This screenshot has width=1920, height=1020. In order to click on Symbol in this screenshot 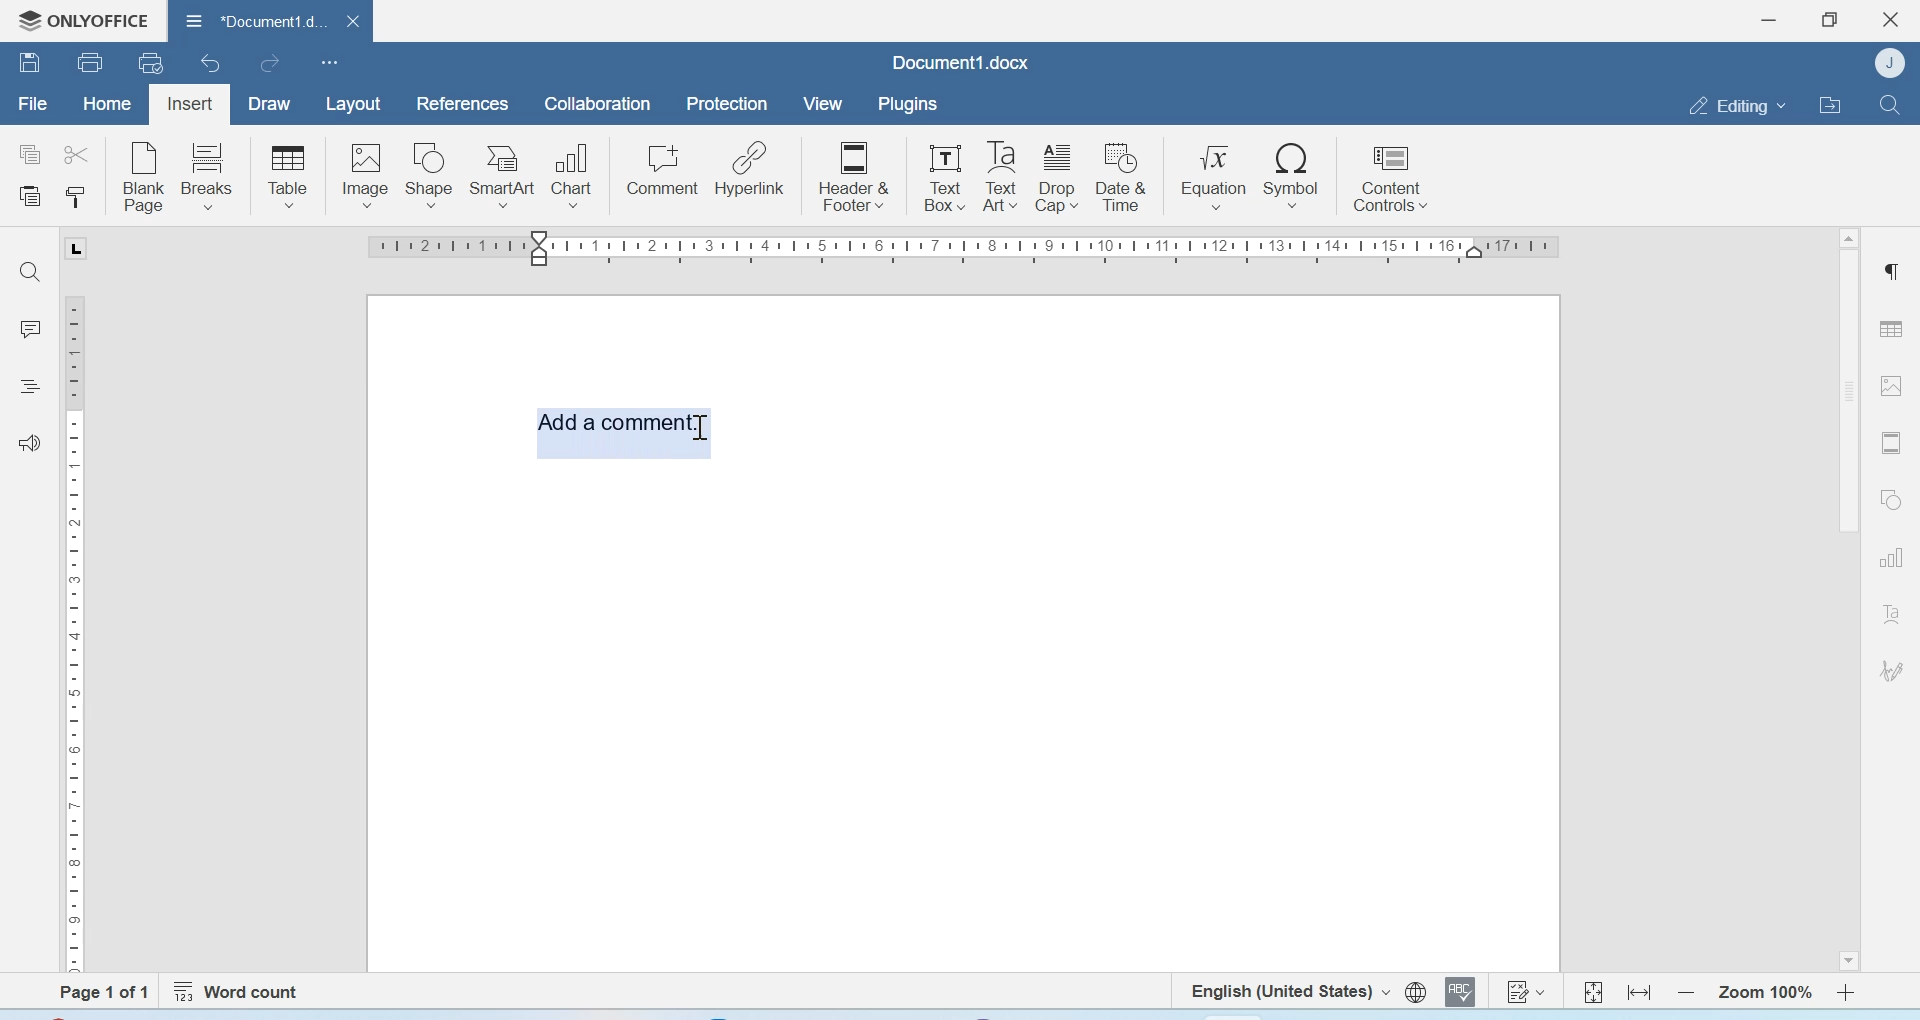, I will do `click(1293, 174)`.